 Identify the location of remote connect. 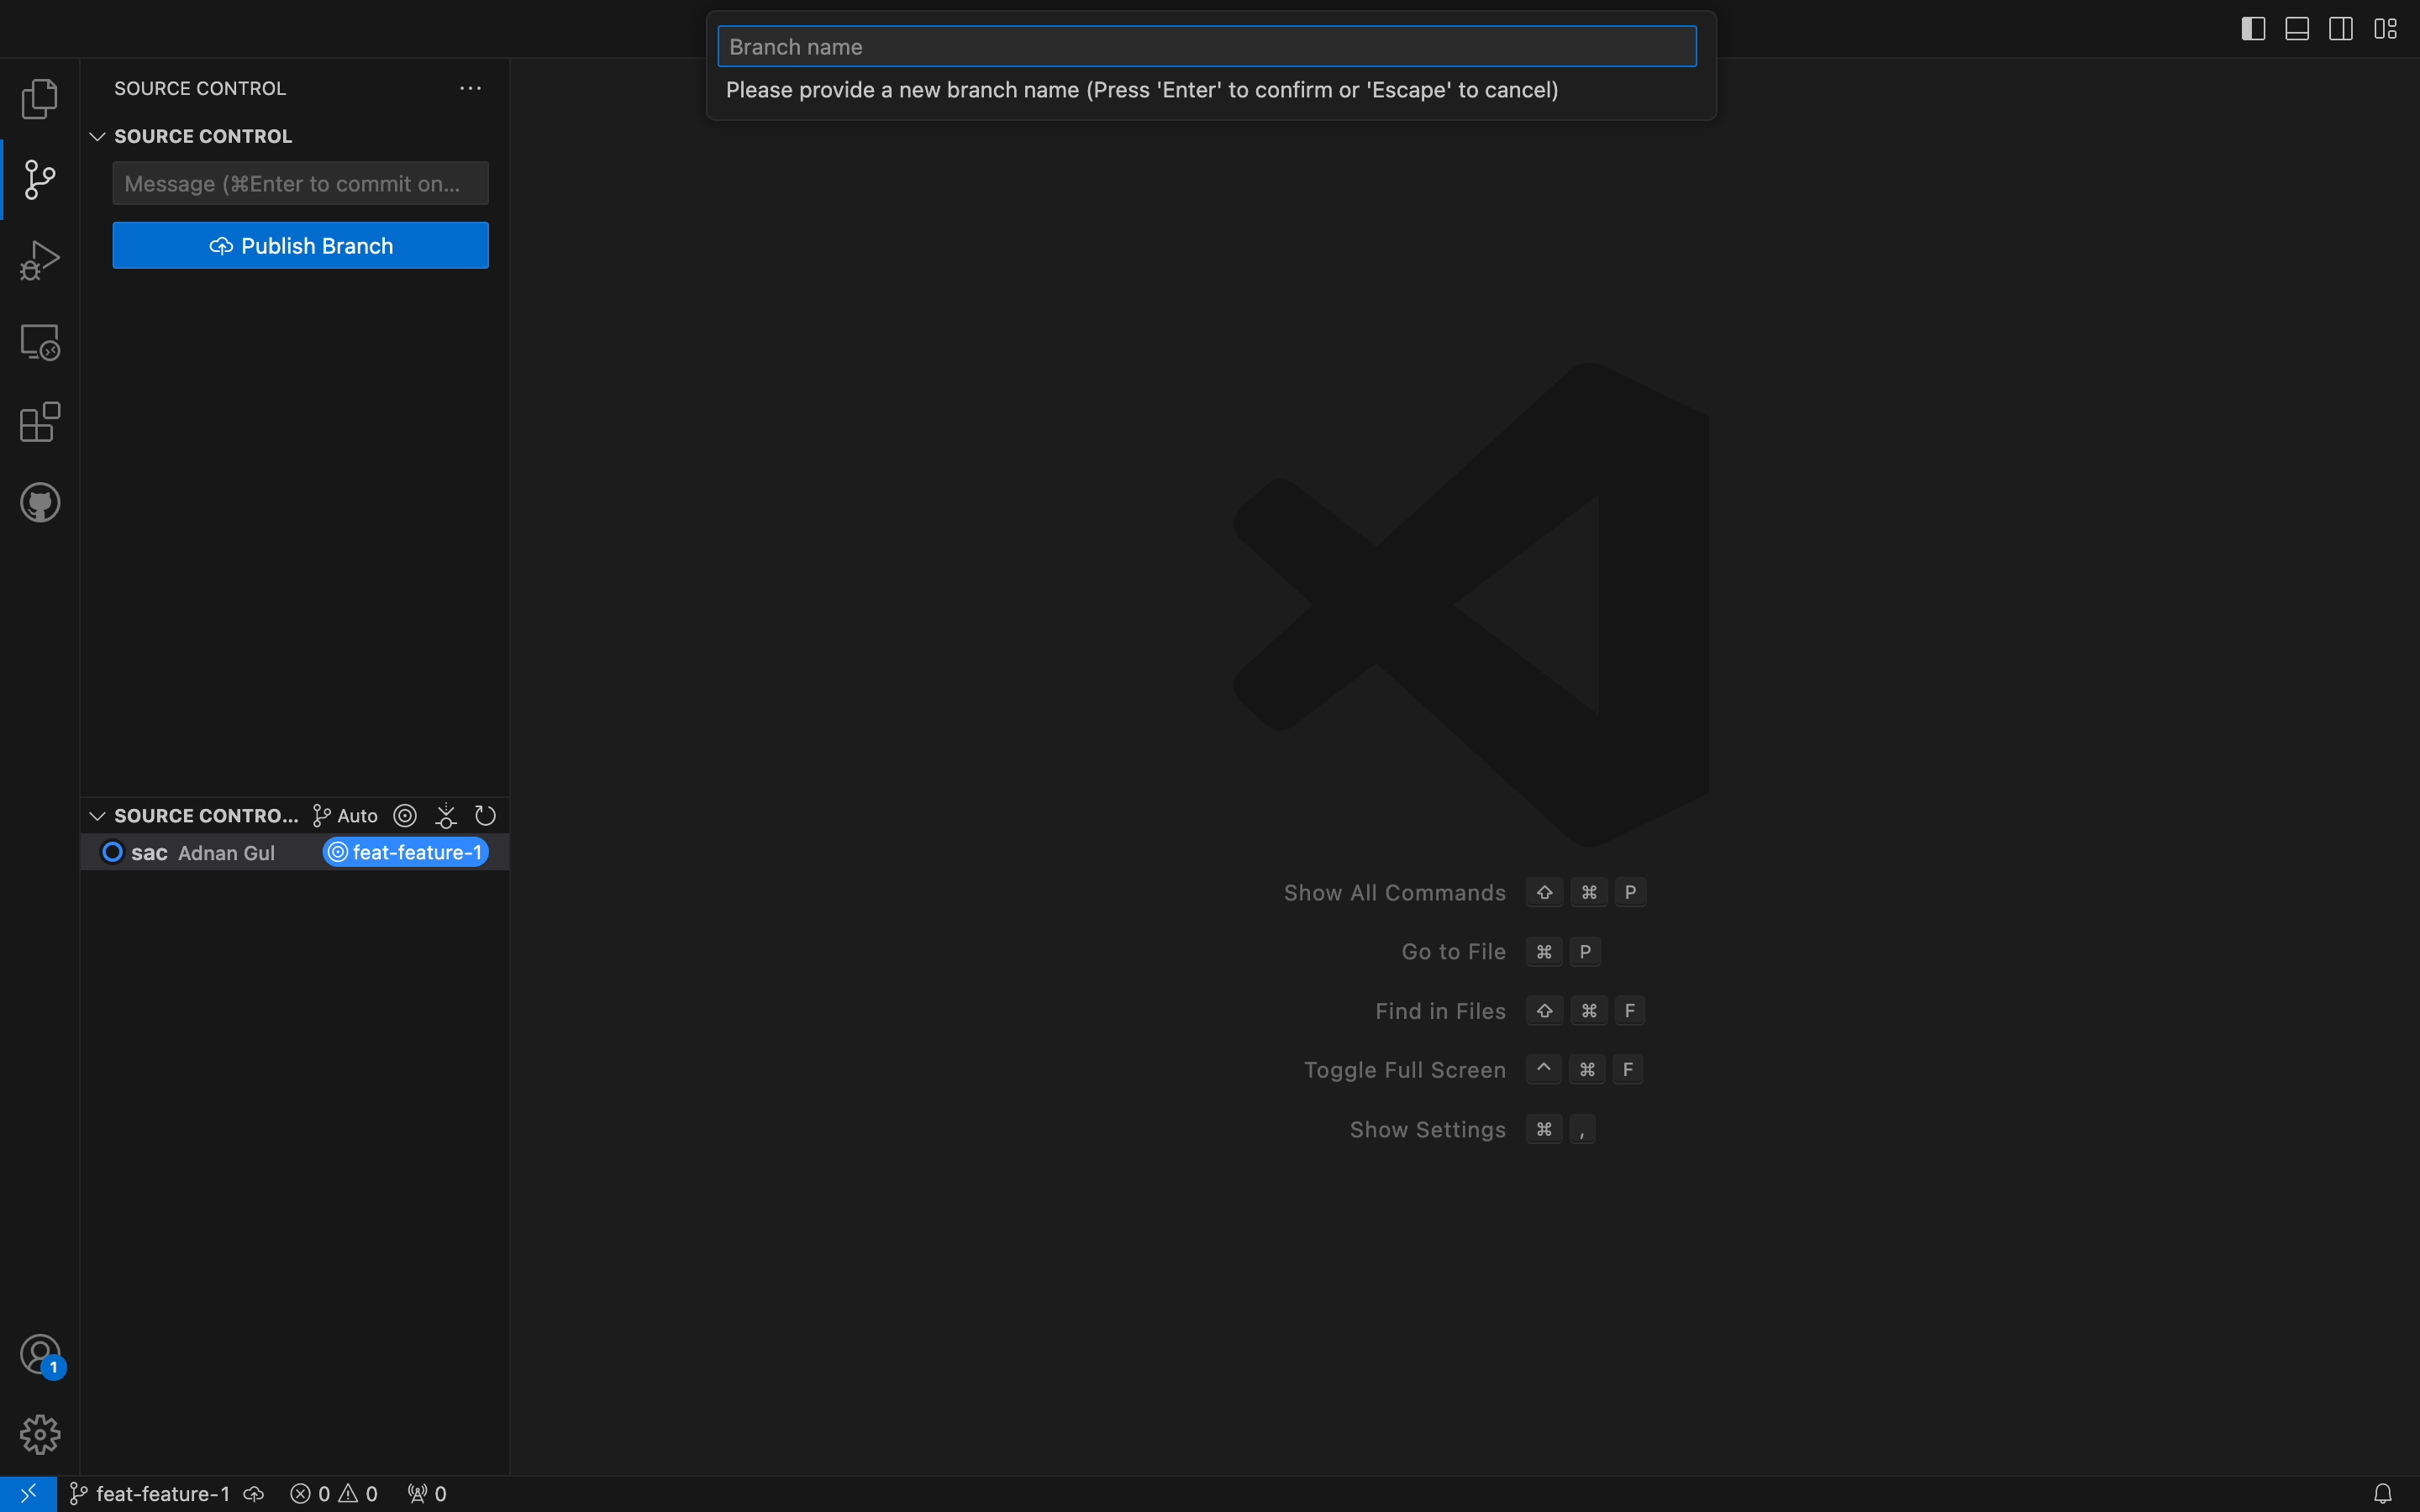
(28, 1494).